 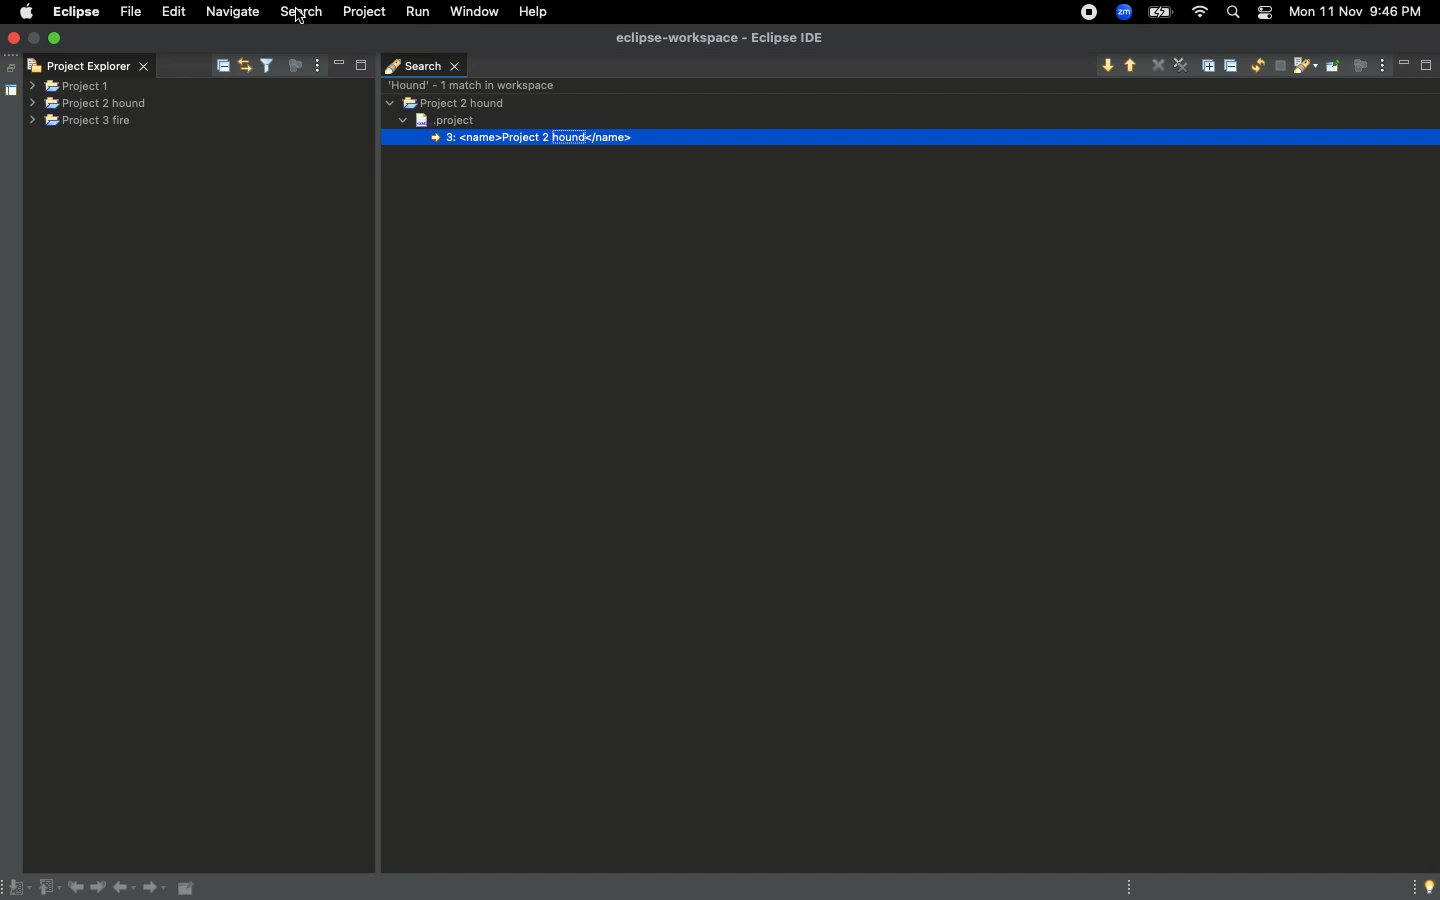 I want to click on Help, so click(x=540, y=13).